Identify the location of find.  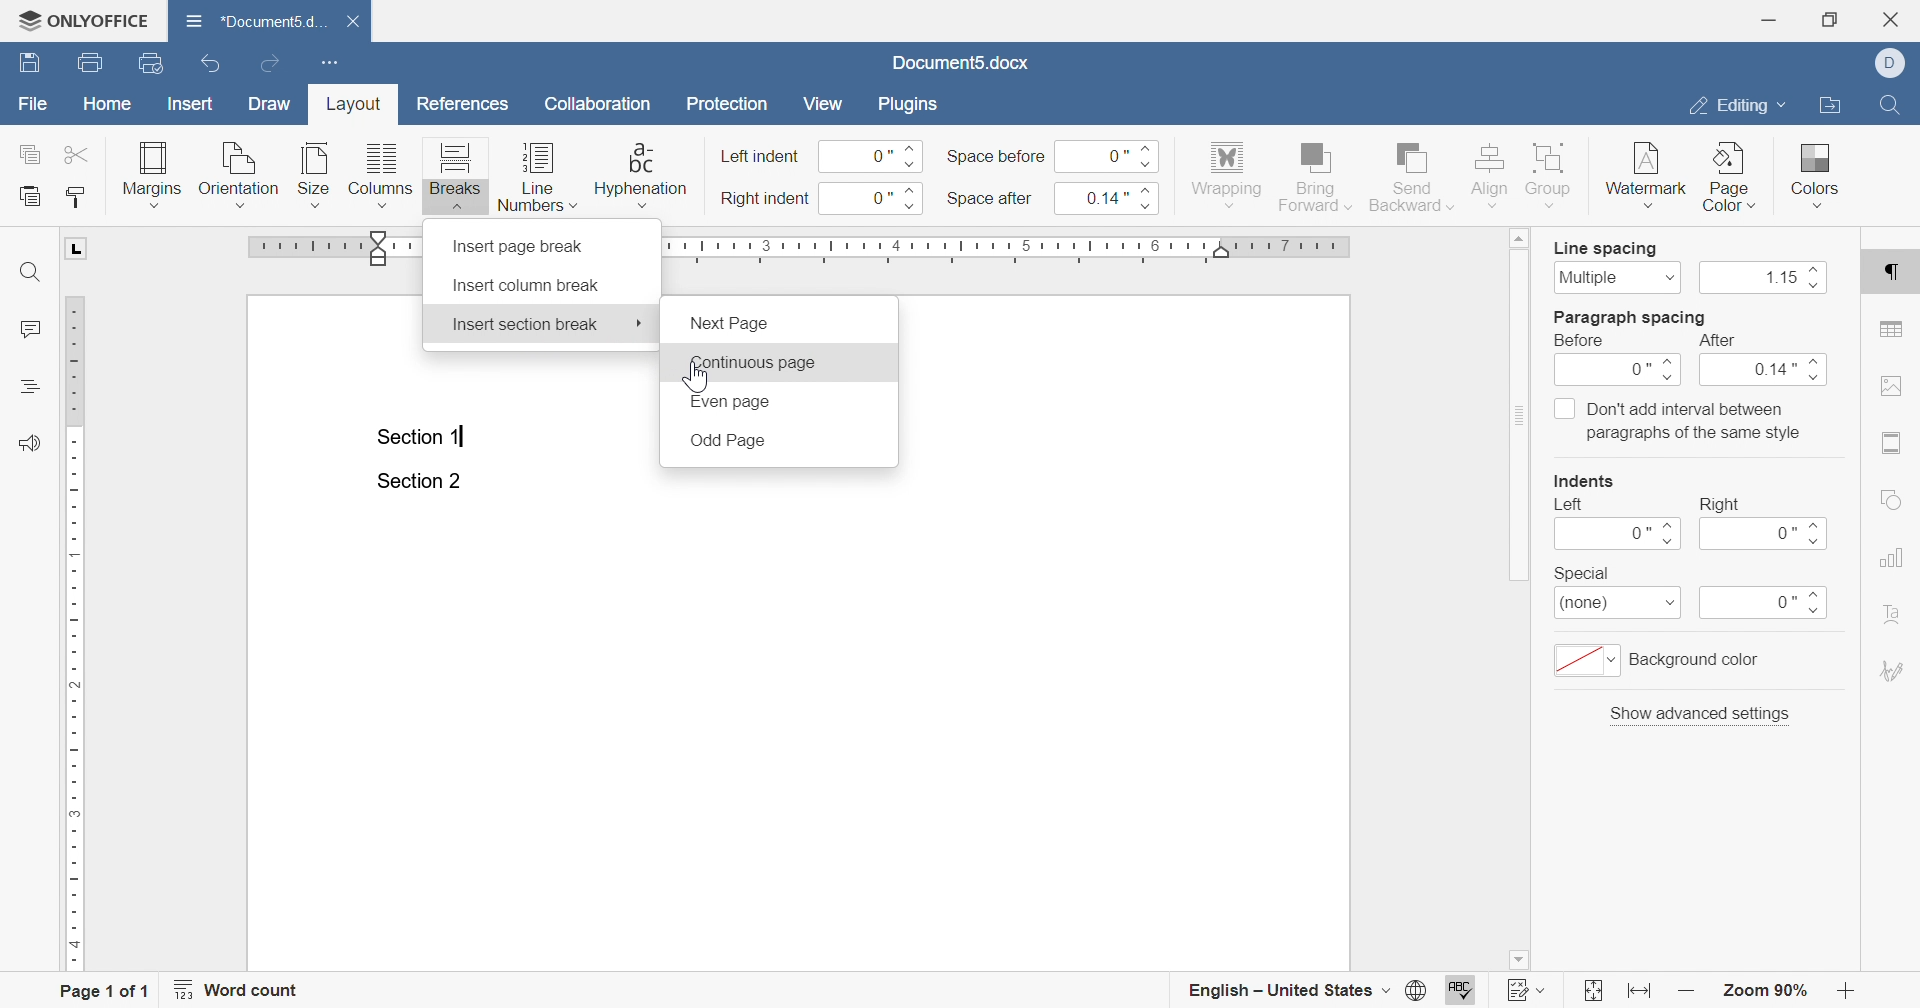
(33, 271).